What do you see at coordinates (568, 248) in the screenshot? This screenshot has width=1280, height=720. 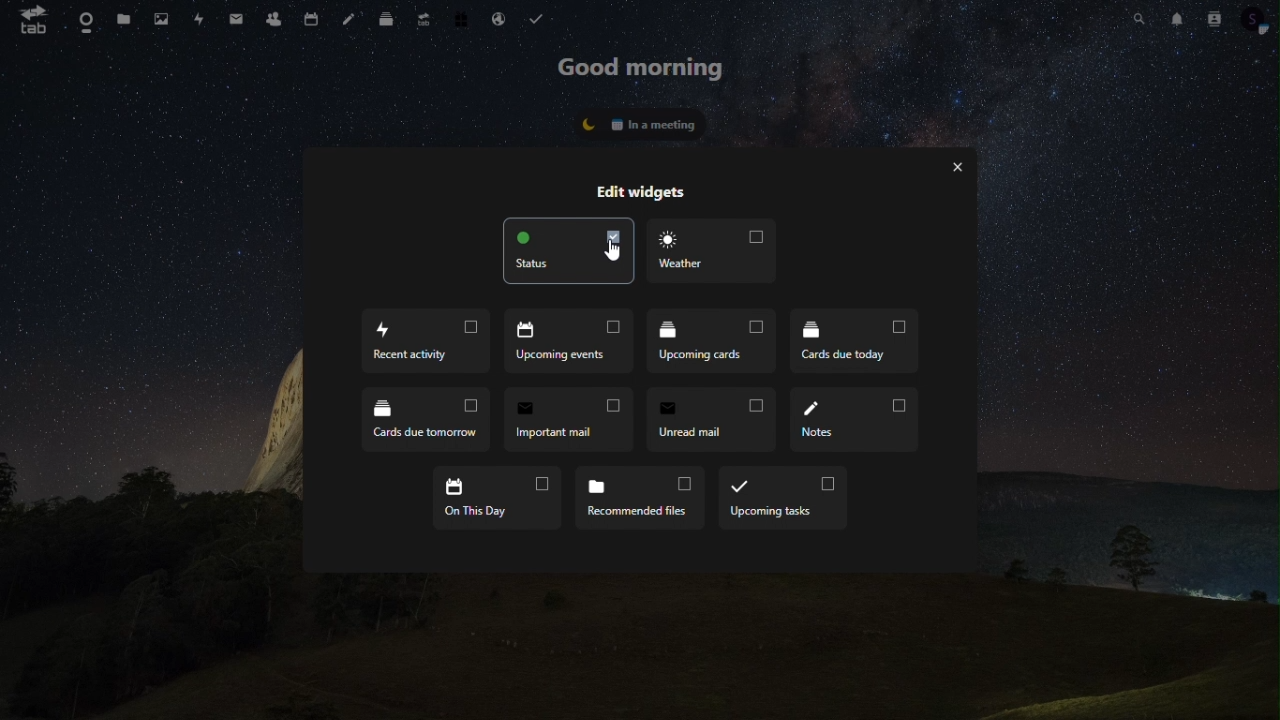 I see `status on` at bounding box center [568, 248].